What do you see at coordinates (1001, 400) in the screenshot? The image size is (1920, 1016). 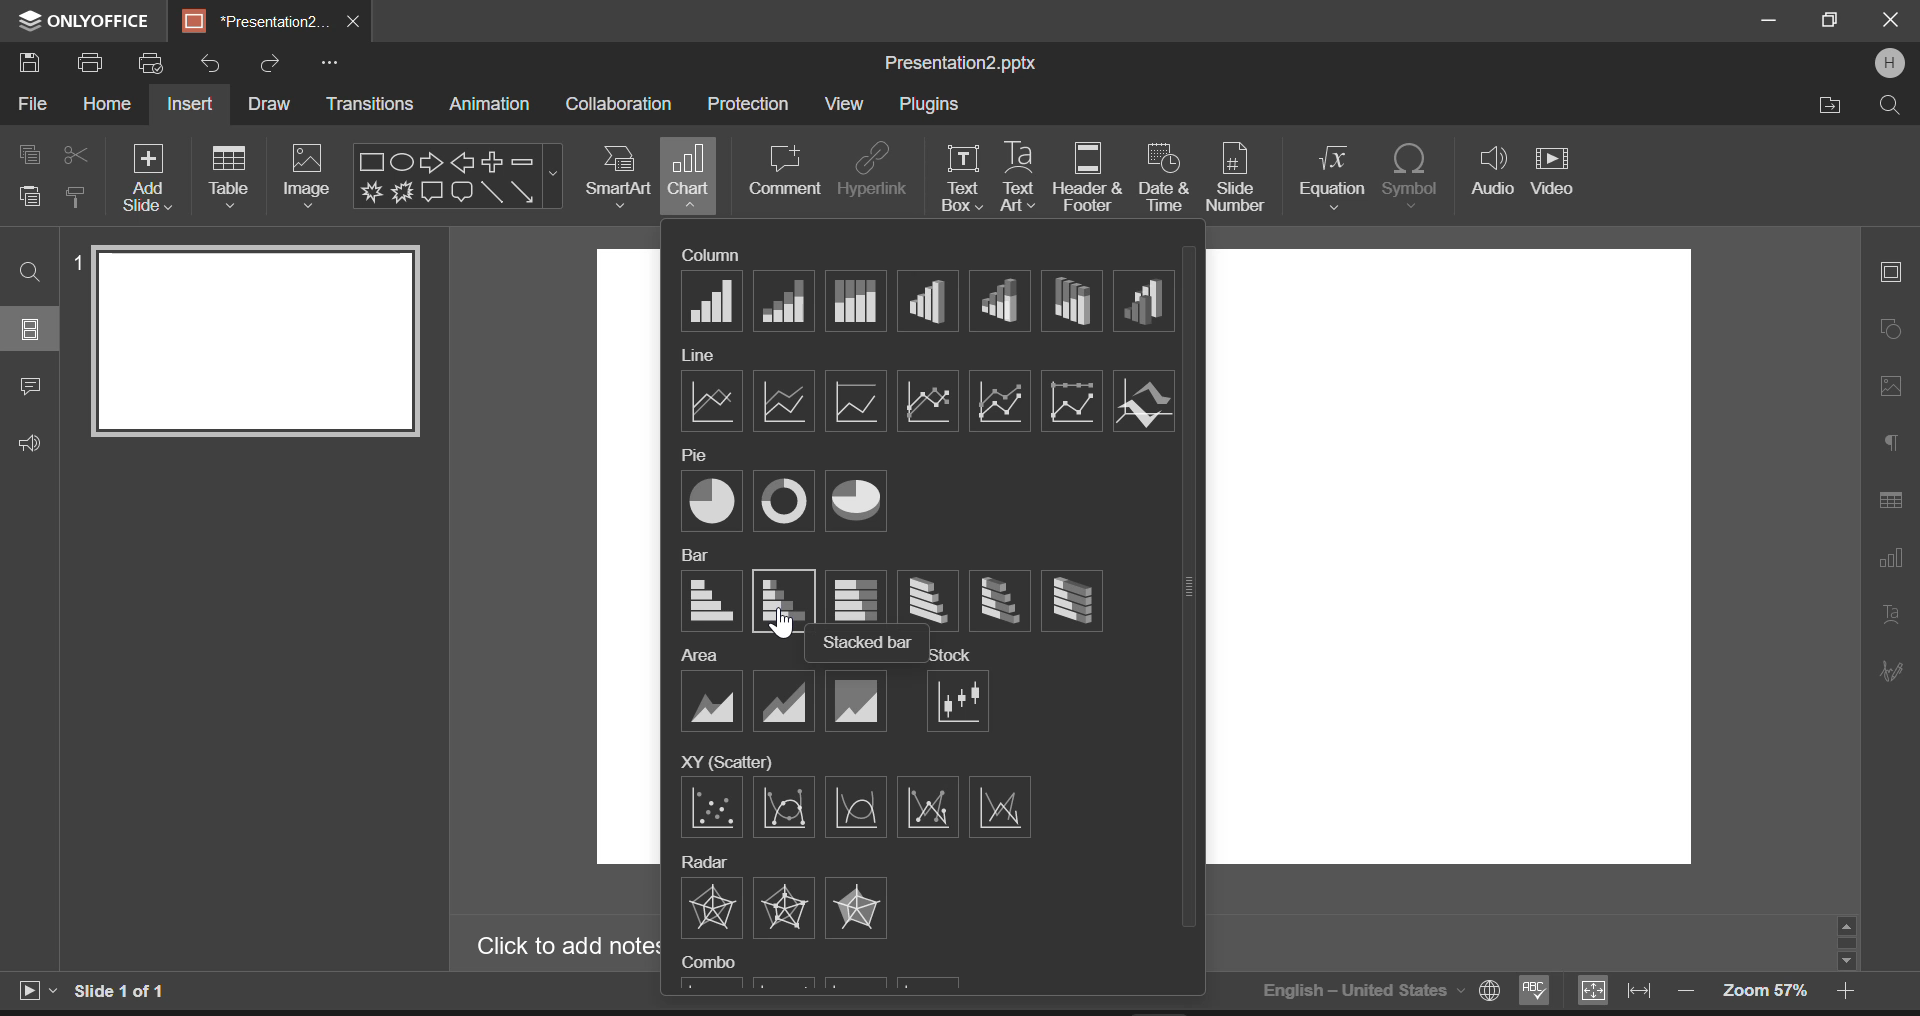 I see `Stacked Line with markers` at bounding box center [1001, 400].